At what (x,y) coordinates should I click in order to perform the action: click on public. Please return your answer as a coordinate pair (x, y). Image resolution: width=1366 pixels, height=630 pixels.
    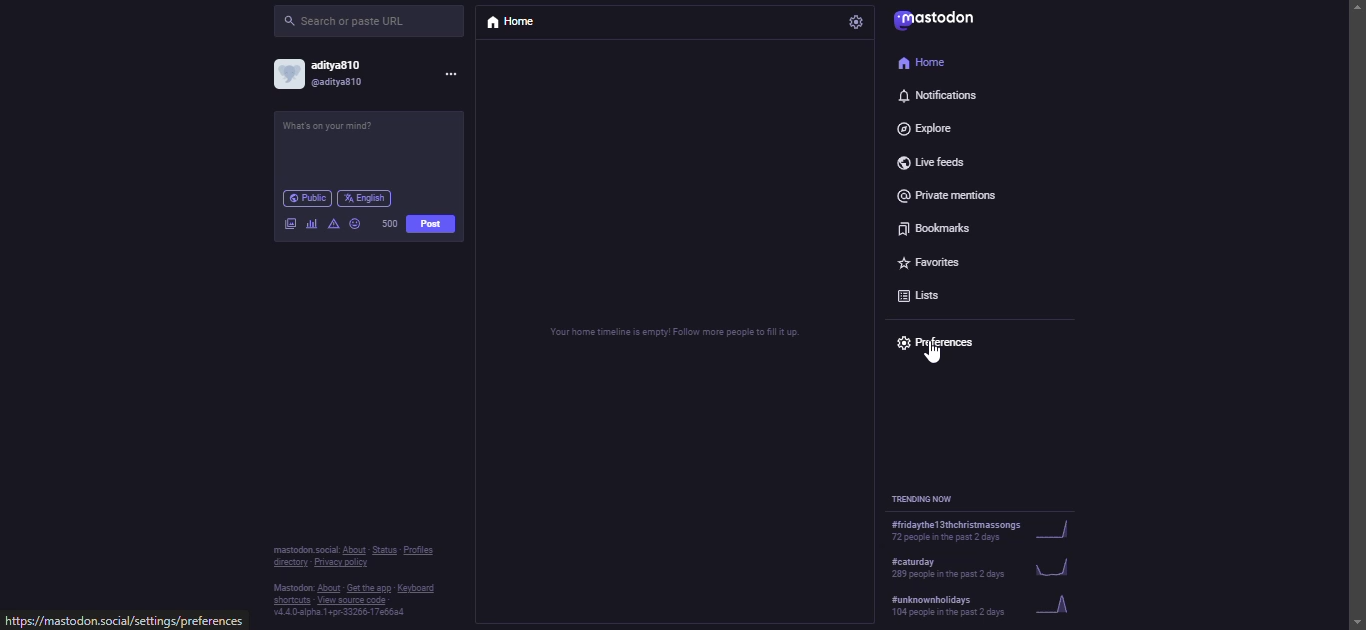
    Looking at the image, I should click on (306, 196).